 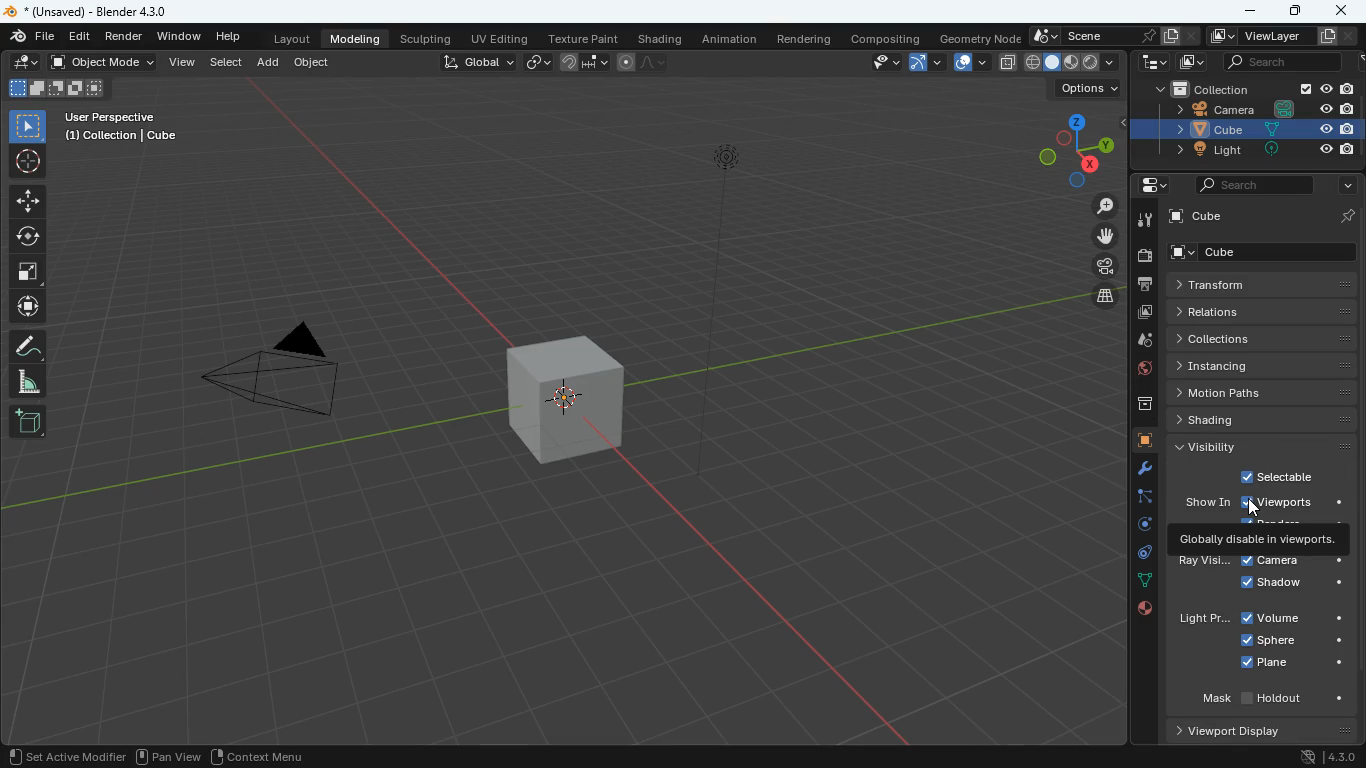 I want to click on overlap, so click(x=972, y=61).